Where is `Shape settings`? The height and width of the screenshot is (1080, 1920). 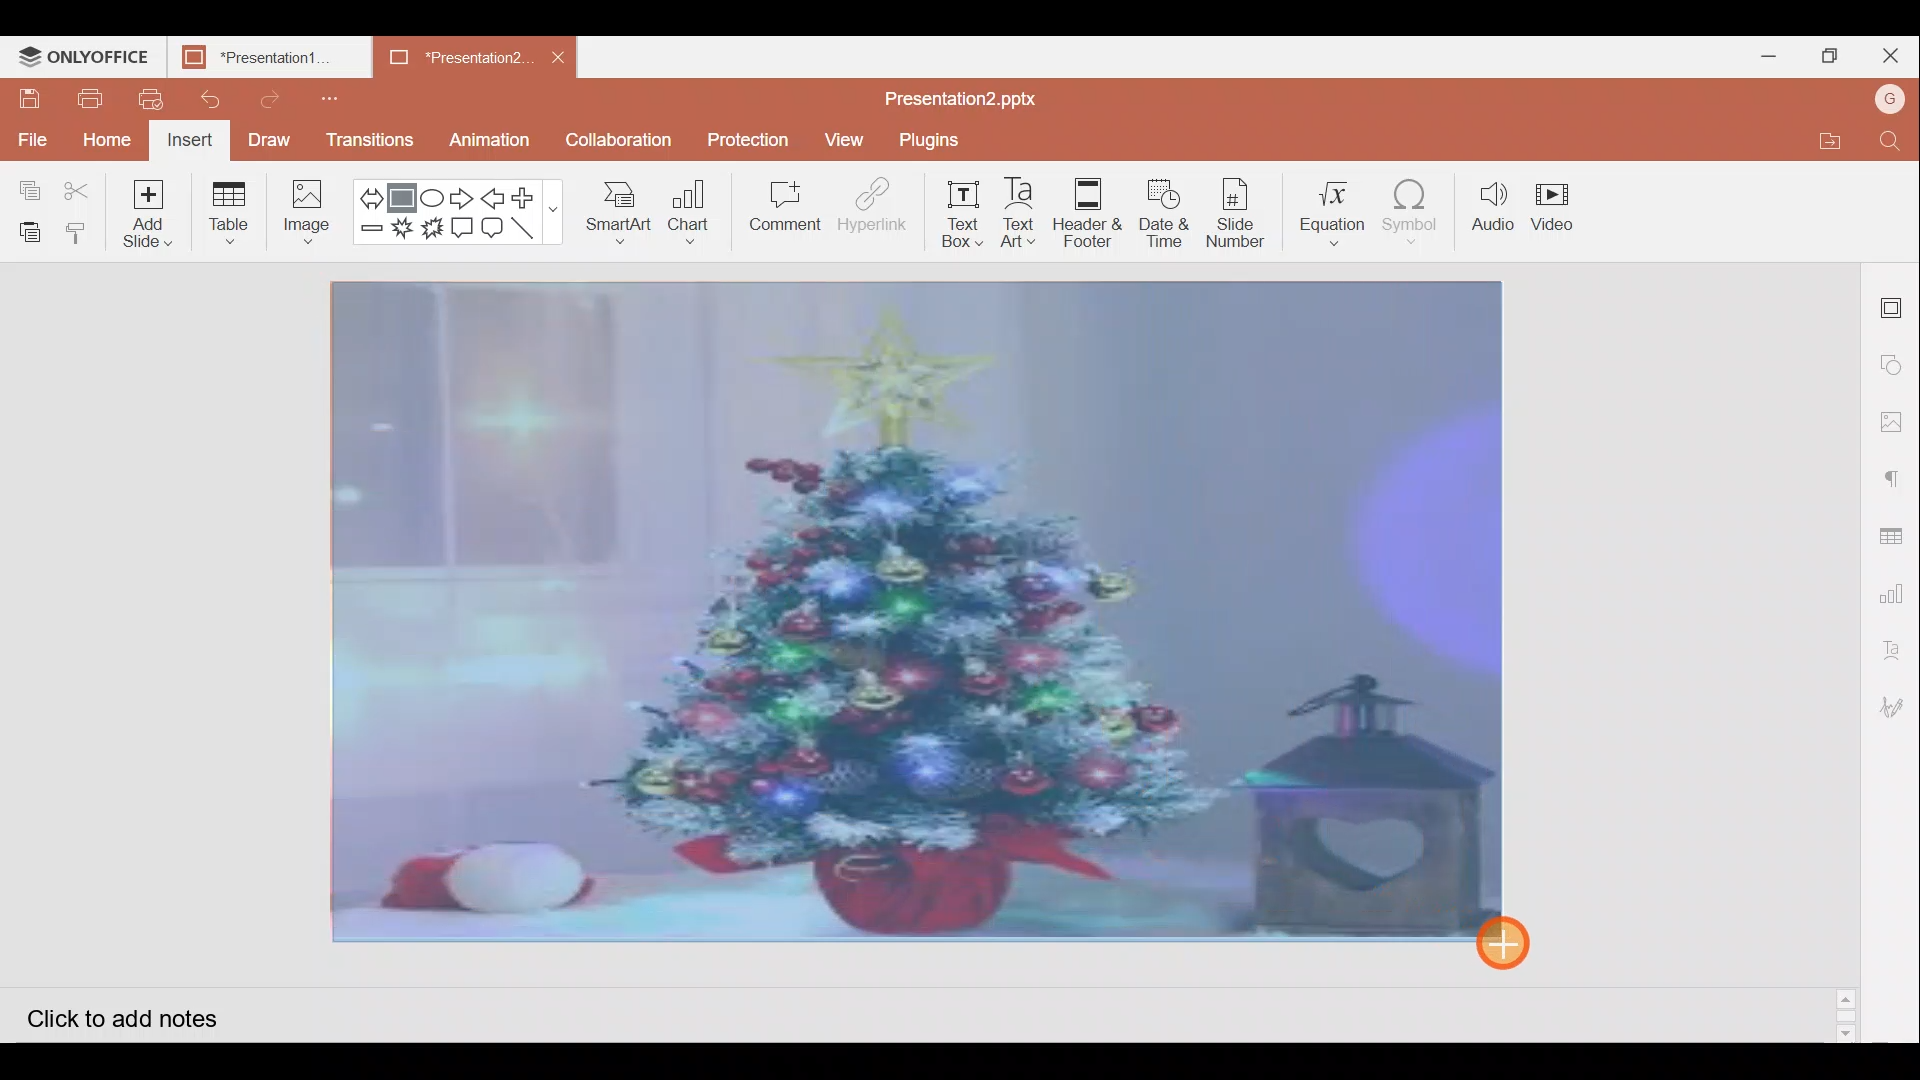
Shape settings is located at coordinates (1896, 359).